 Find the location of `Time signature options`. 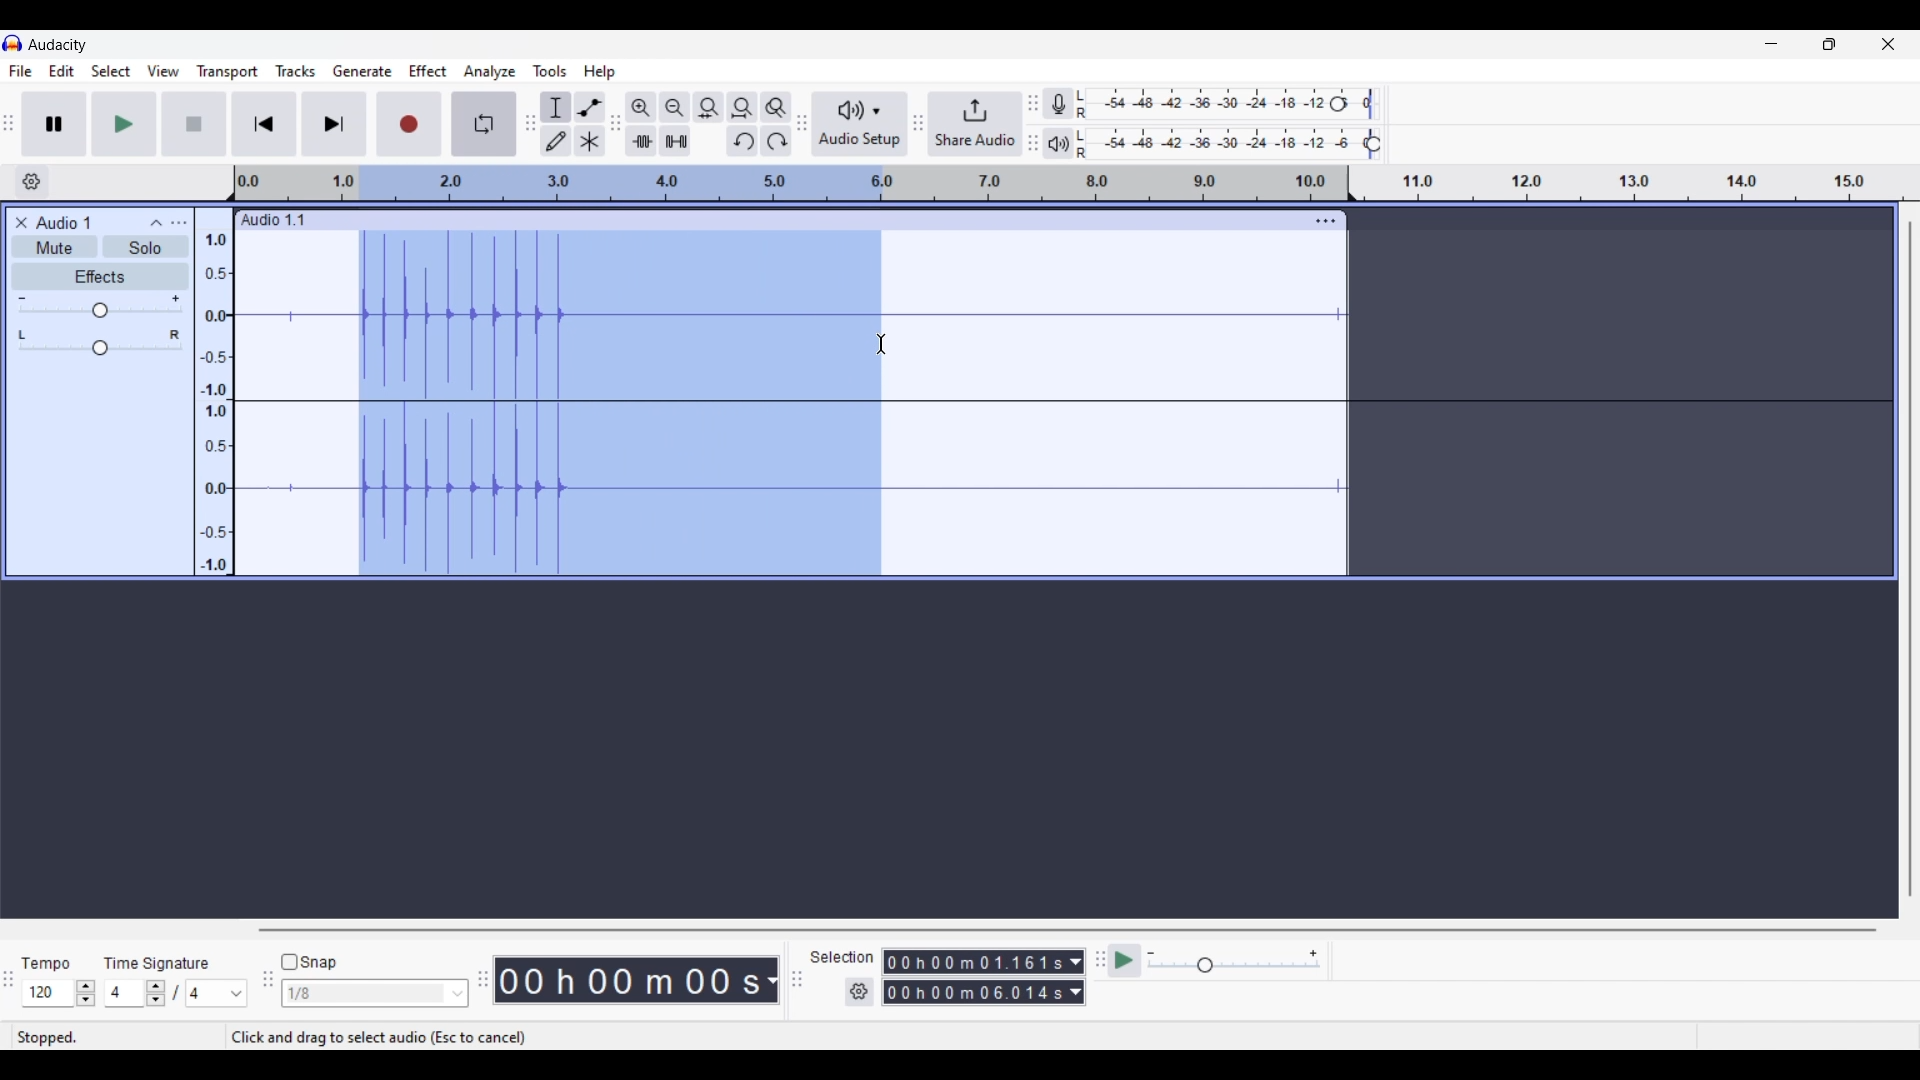

Time signature options is located at coordinates (218, 994).